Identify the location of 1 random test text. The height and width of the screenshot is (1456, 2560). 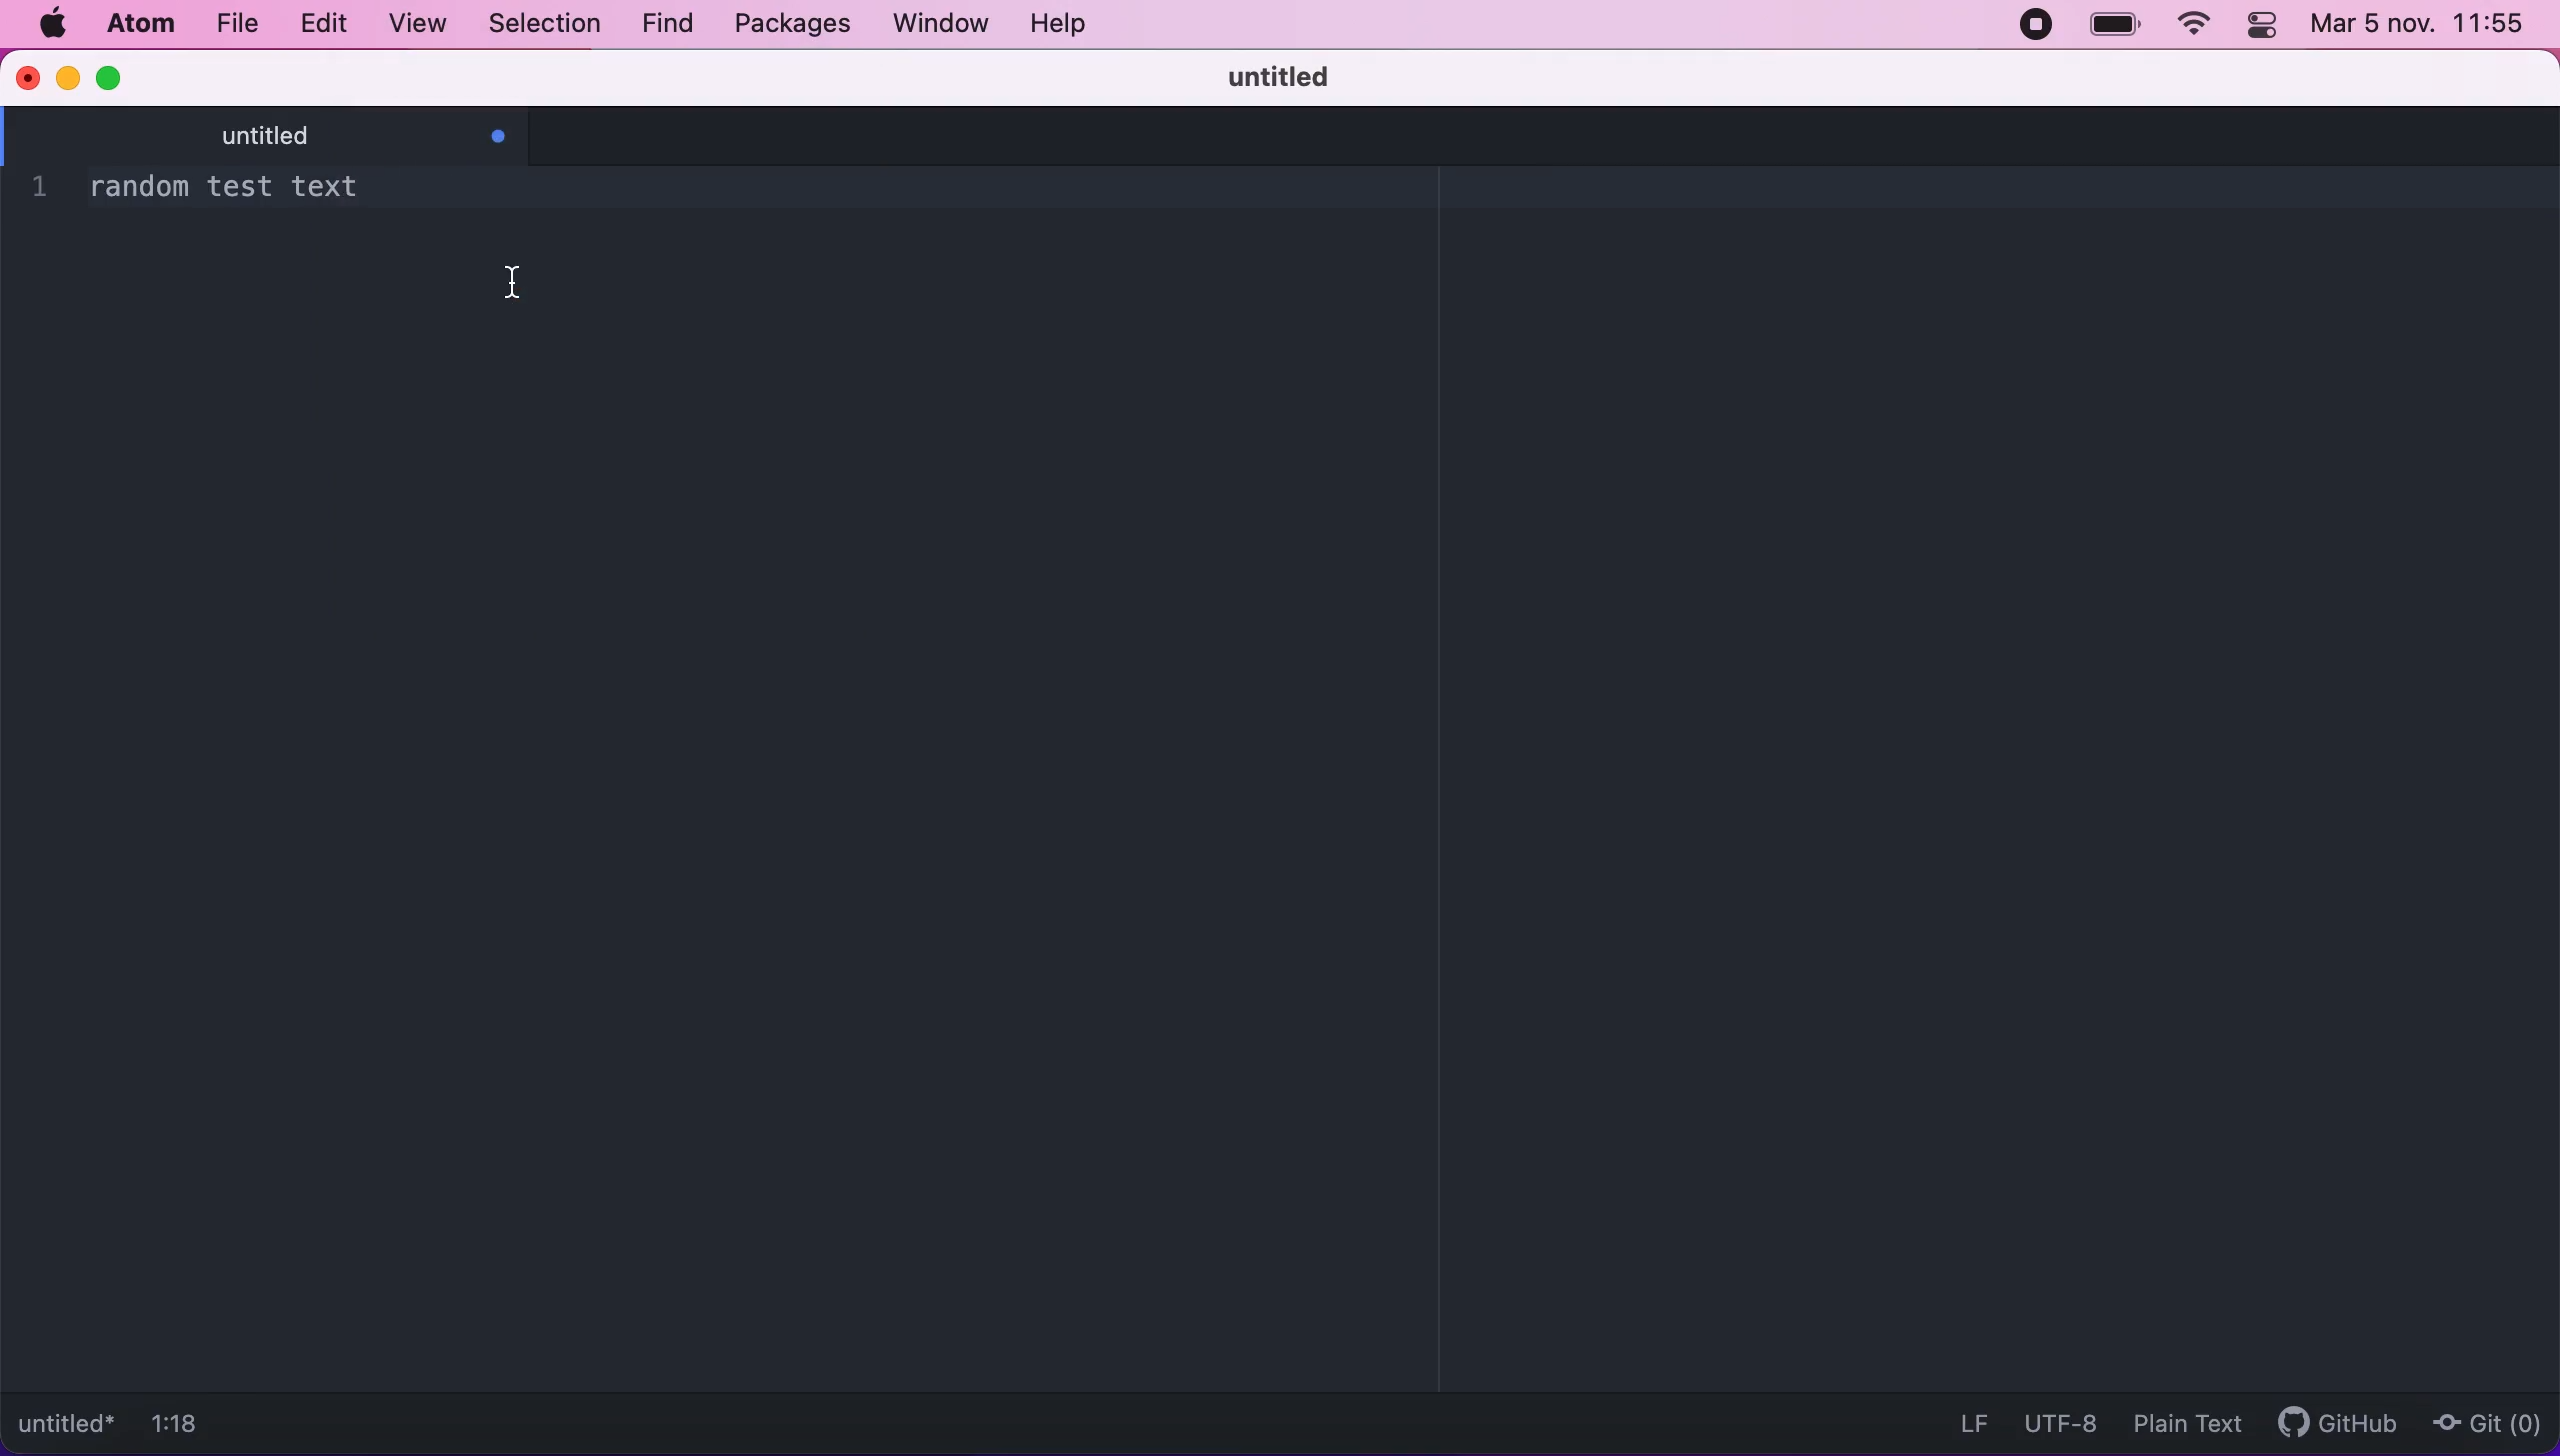
(239, 190).